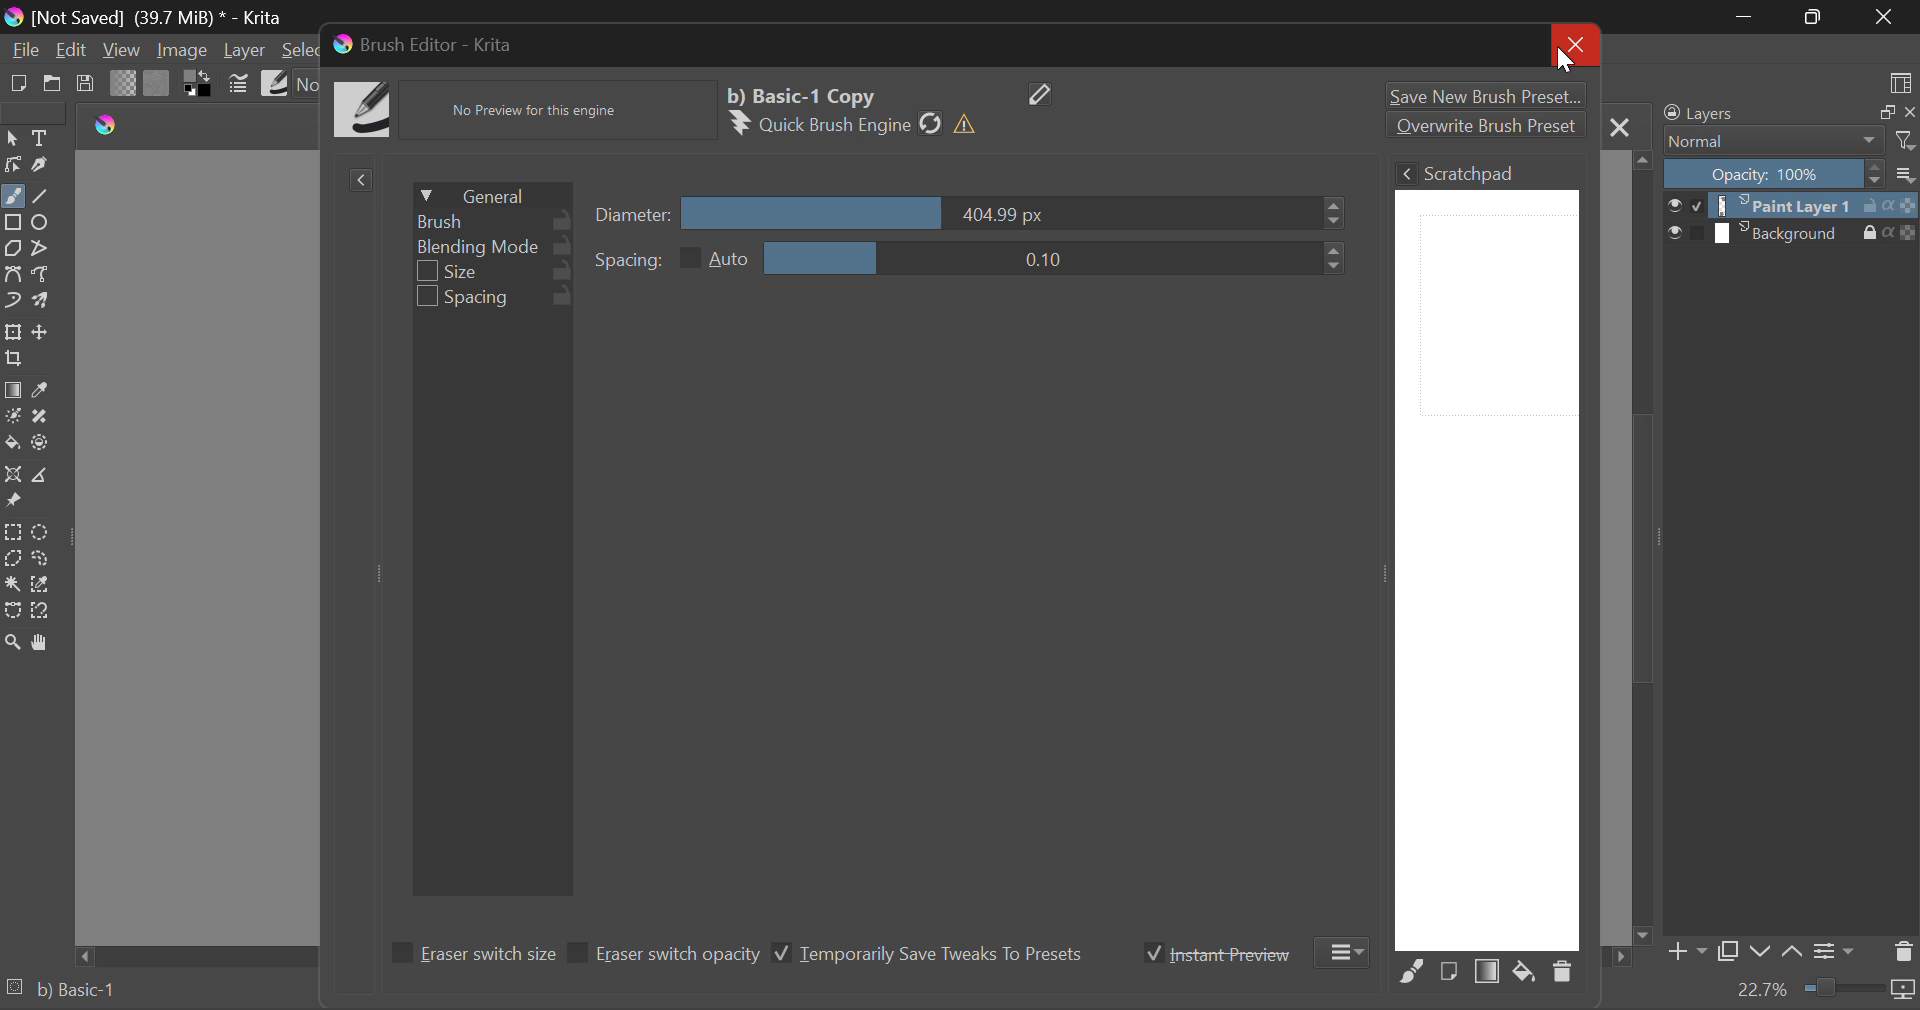 The width and height of the screenshot is (1920, 1010). What do you see at coordinates (12, 612) in the screenshot?
I see `Bezier Curve` at bounding box center [12, 612].